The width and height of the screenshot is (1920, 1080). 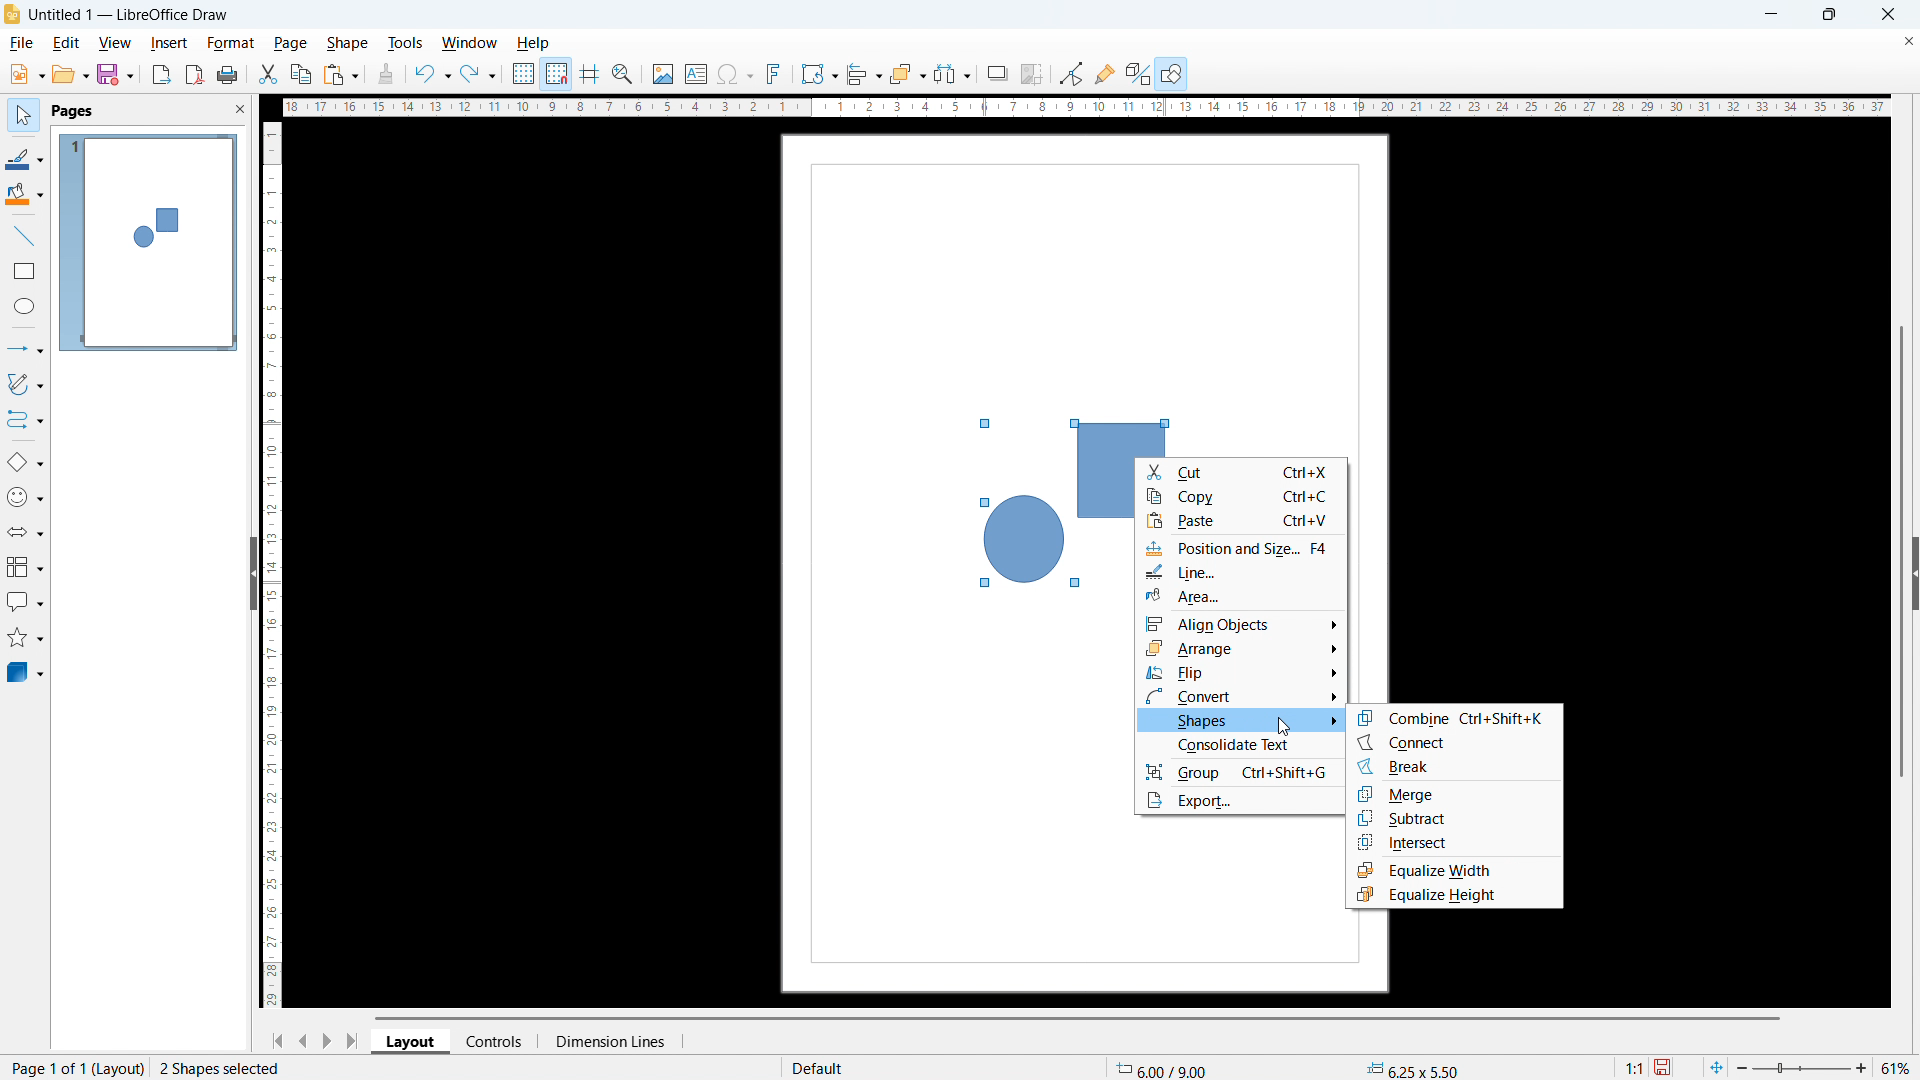 What do you see at coordinates (27, 195) in the screenshot?
I see `background color` at bounding box center [27, 195].